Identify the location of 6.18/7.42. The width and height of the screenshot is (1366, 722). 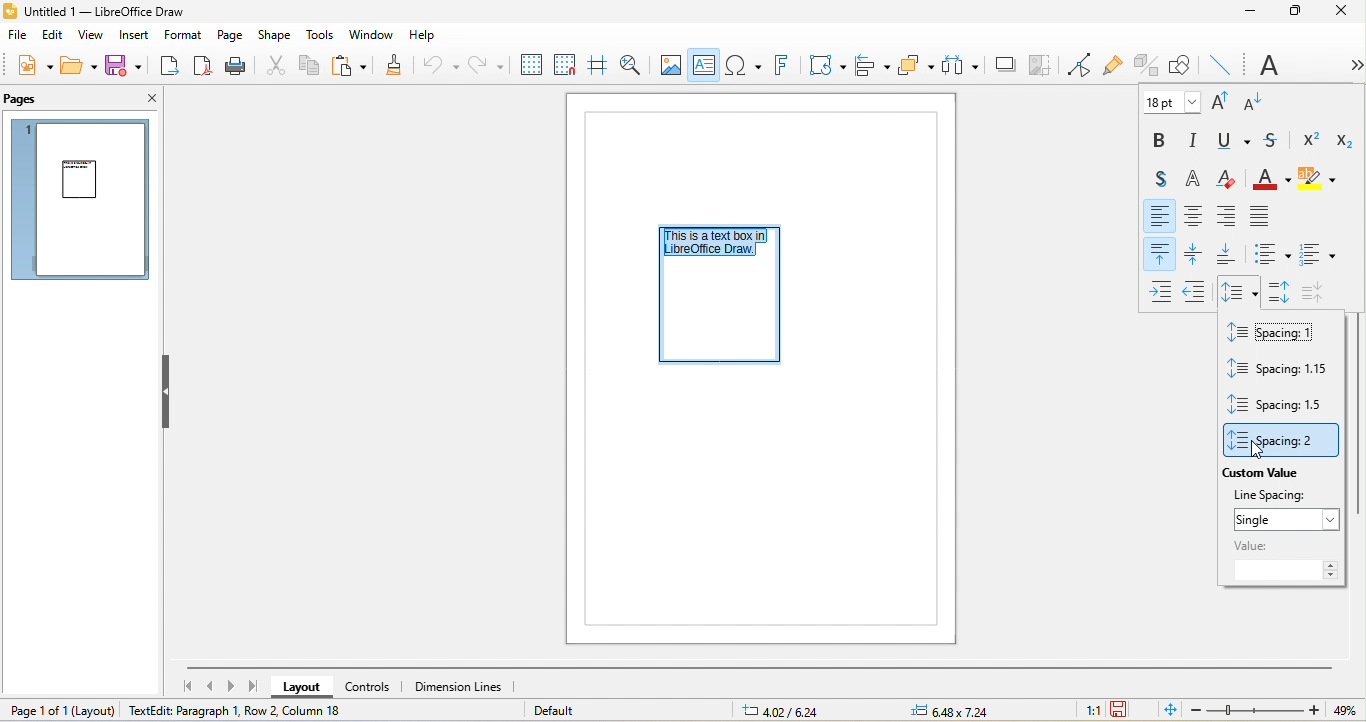
(785, 710).